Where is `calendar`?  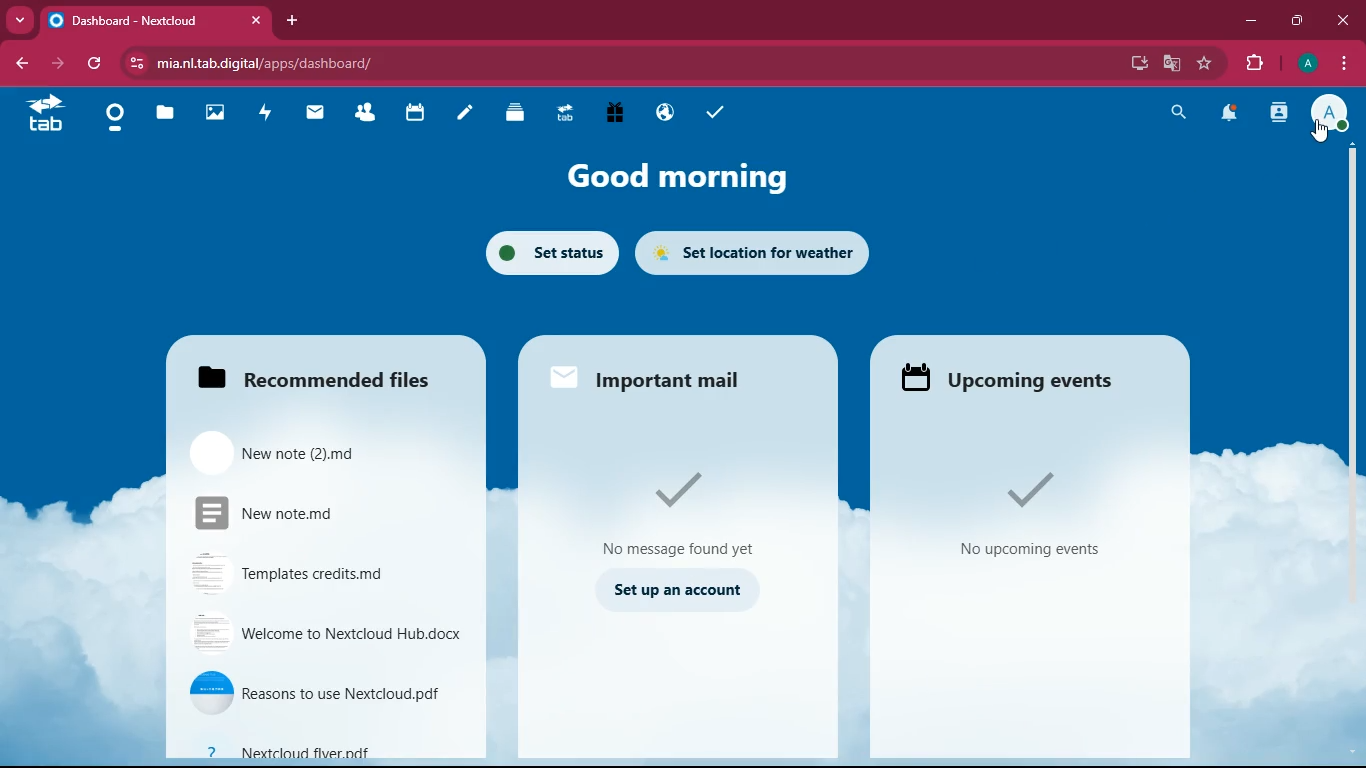
calendar is located at coordinates (412, 113).